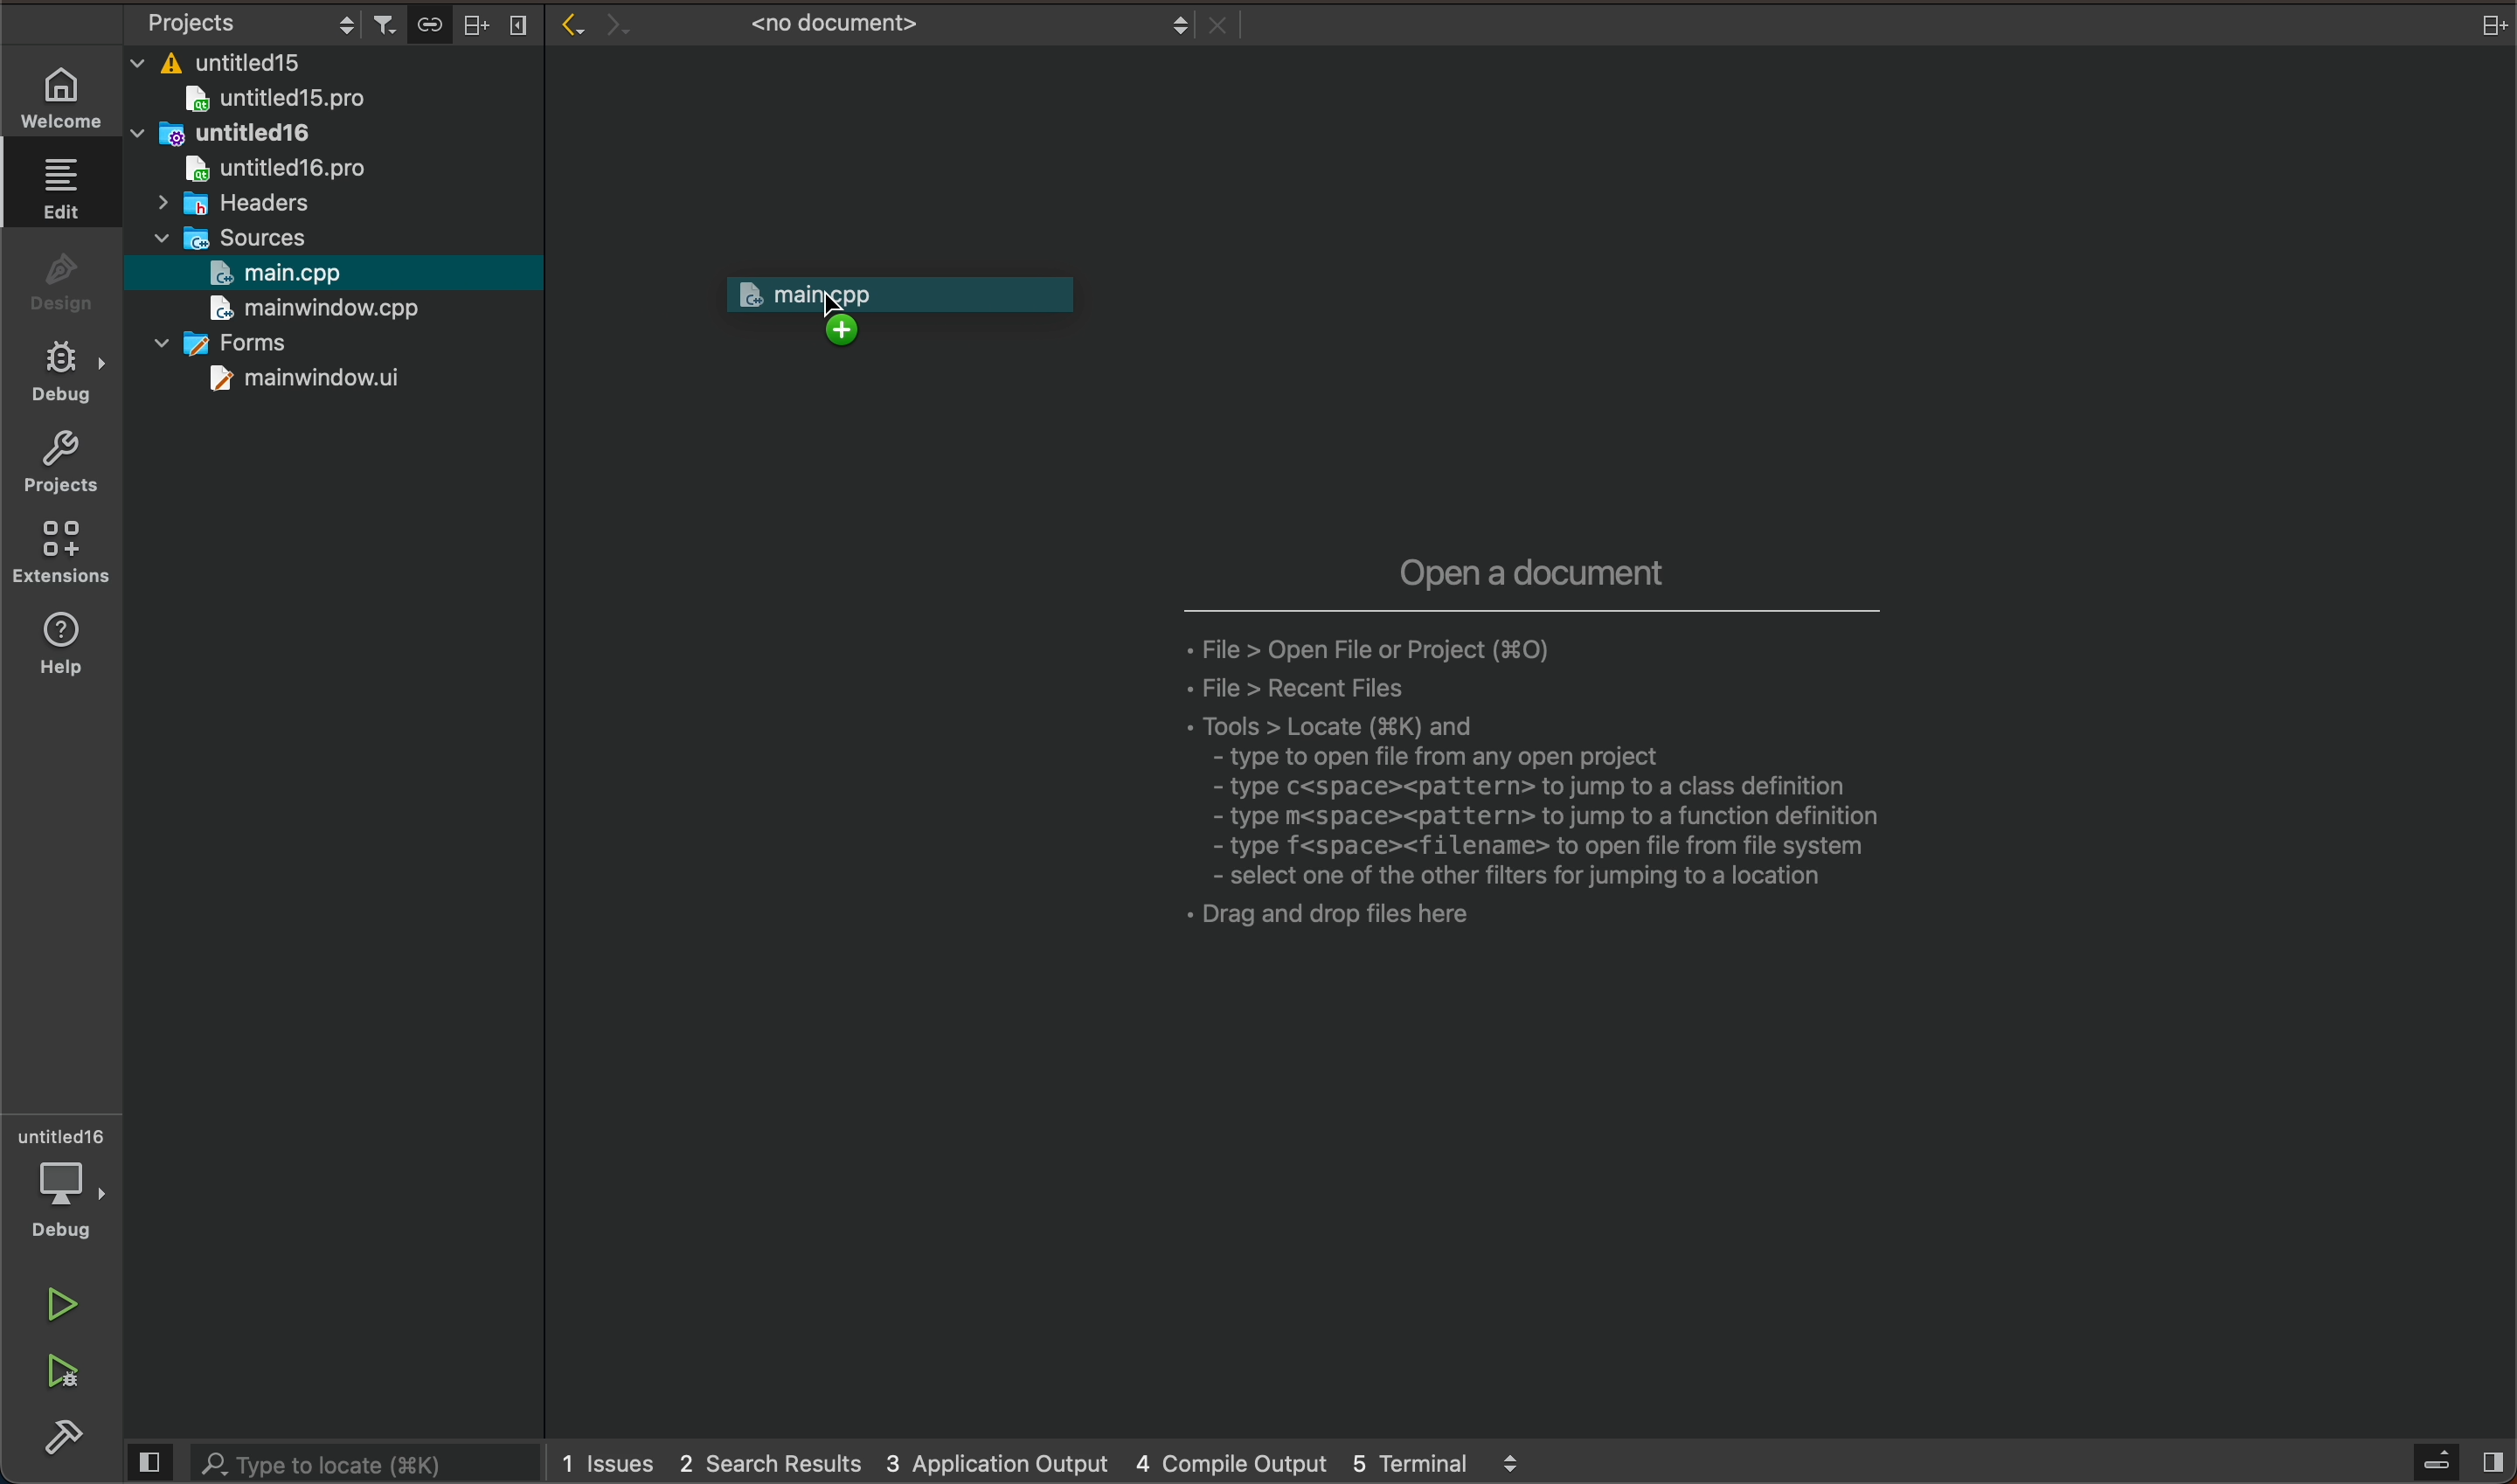 Image resolution: width=2517 pixels, height=1484 pixels. What do you see at coordinates (61, 374) in the screenshot?
I see `debug` at bounding box center [61, 374].